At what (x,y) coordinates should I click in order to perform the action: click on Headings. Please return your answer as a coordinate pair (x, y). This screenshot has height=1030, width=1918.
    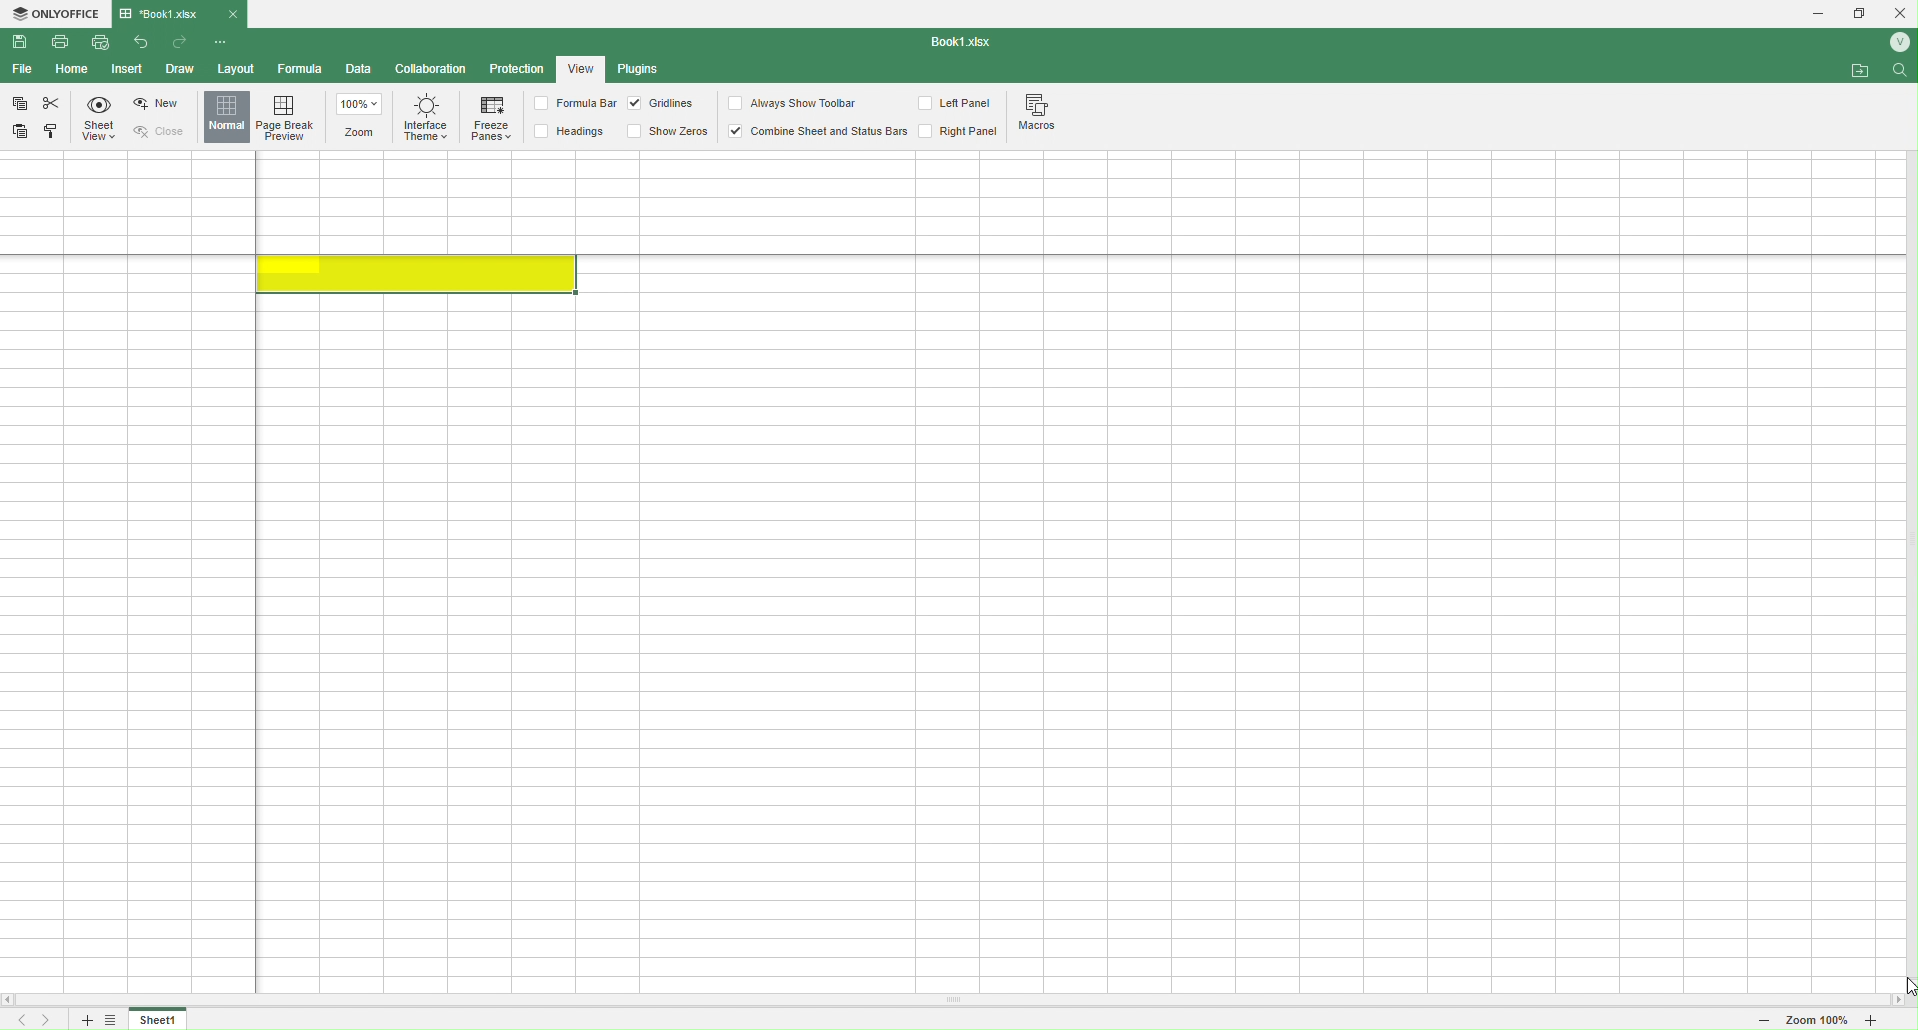
    Looking at the image, I should click on (576, 131).